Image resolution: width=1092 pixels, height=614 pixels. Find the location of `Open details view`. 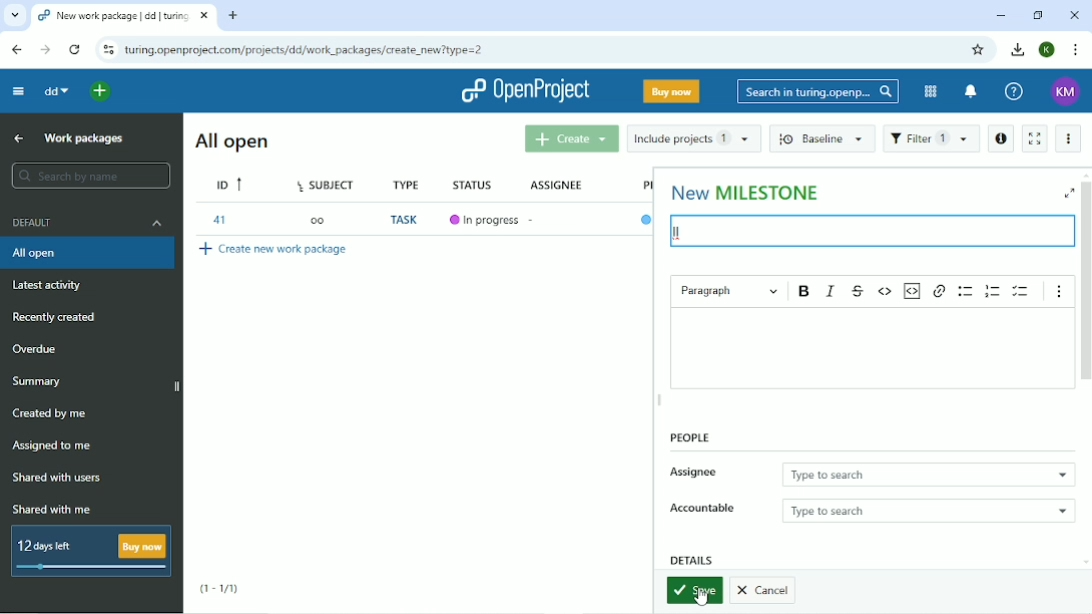

Open details view is located at coordinates (1000, 139).